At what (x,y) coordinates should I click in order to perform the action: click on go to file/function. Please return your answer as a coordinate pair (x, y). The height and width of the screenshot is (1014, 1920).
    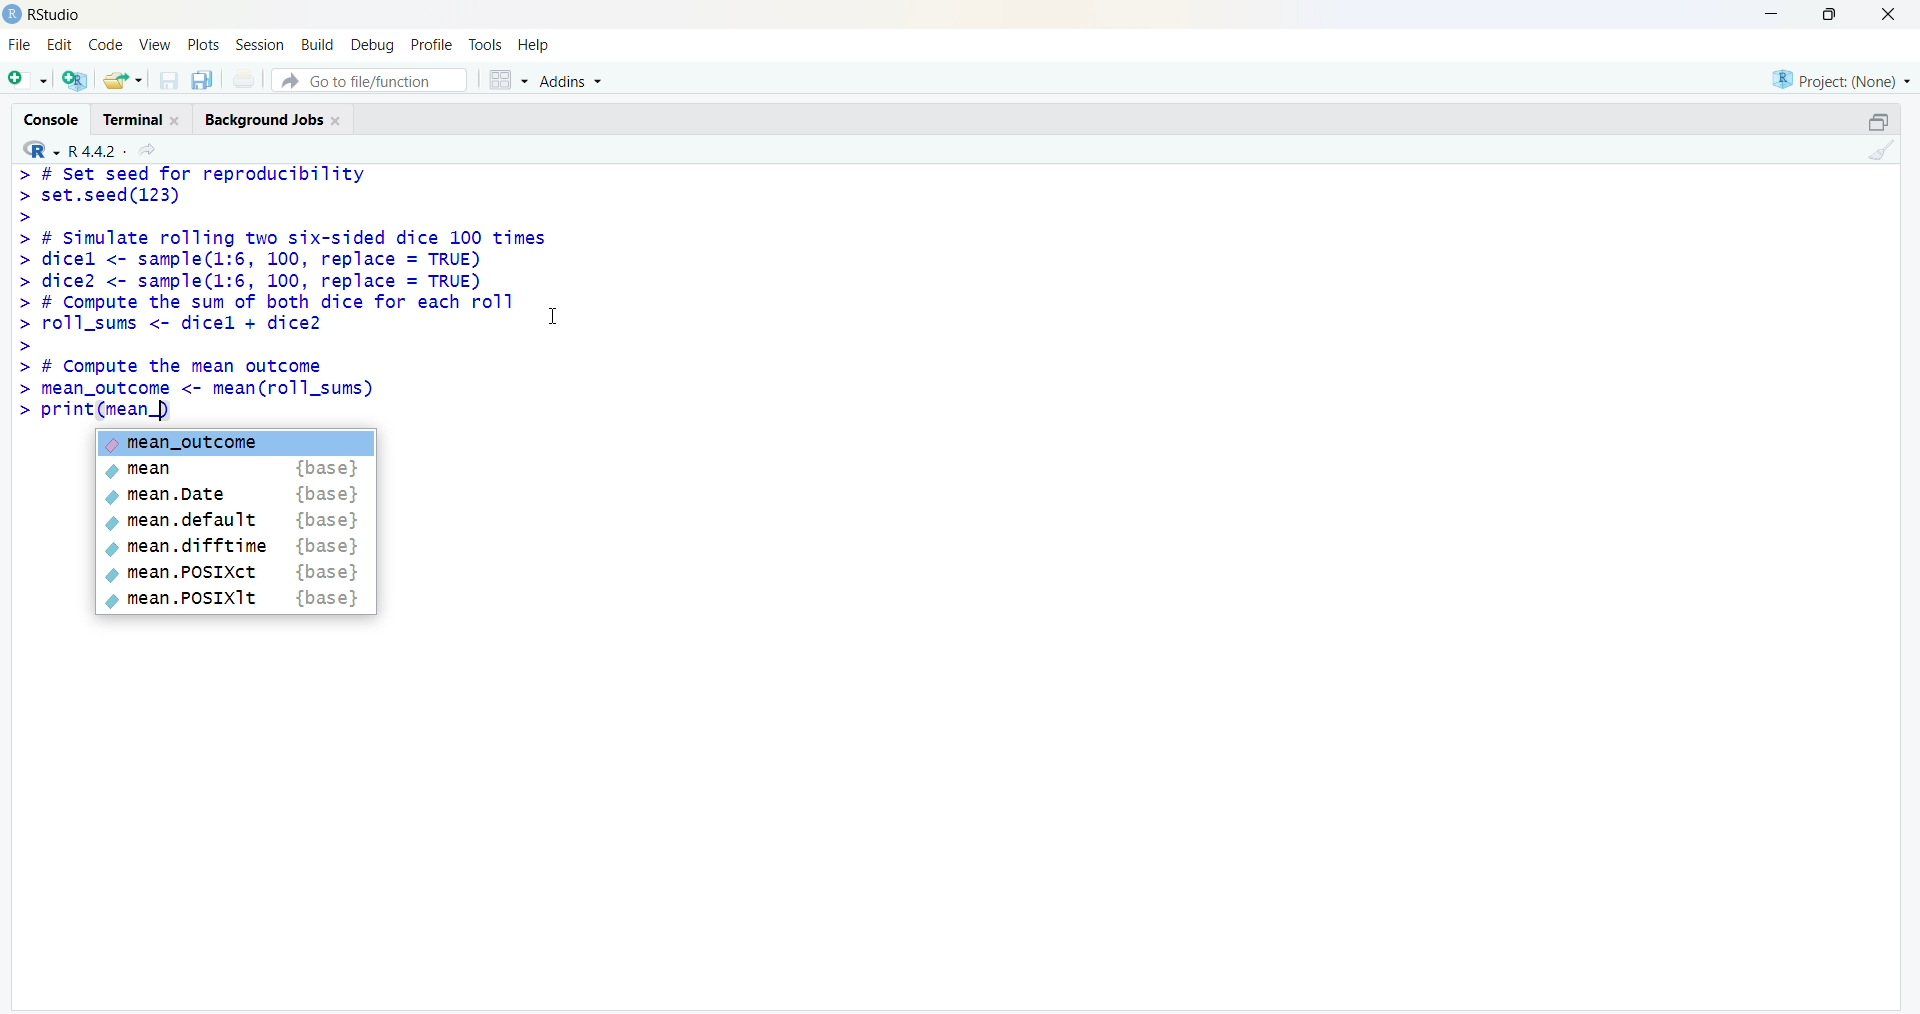
    Looking at the image, I should click on (369, 80).